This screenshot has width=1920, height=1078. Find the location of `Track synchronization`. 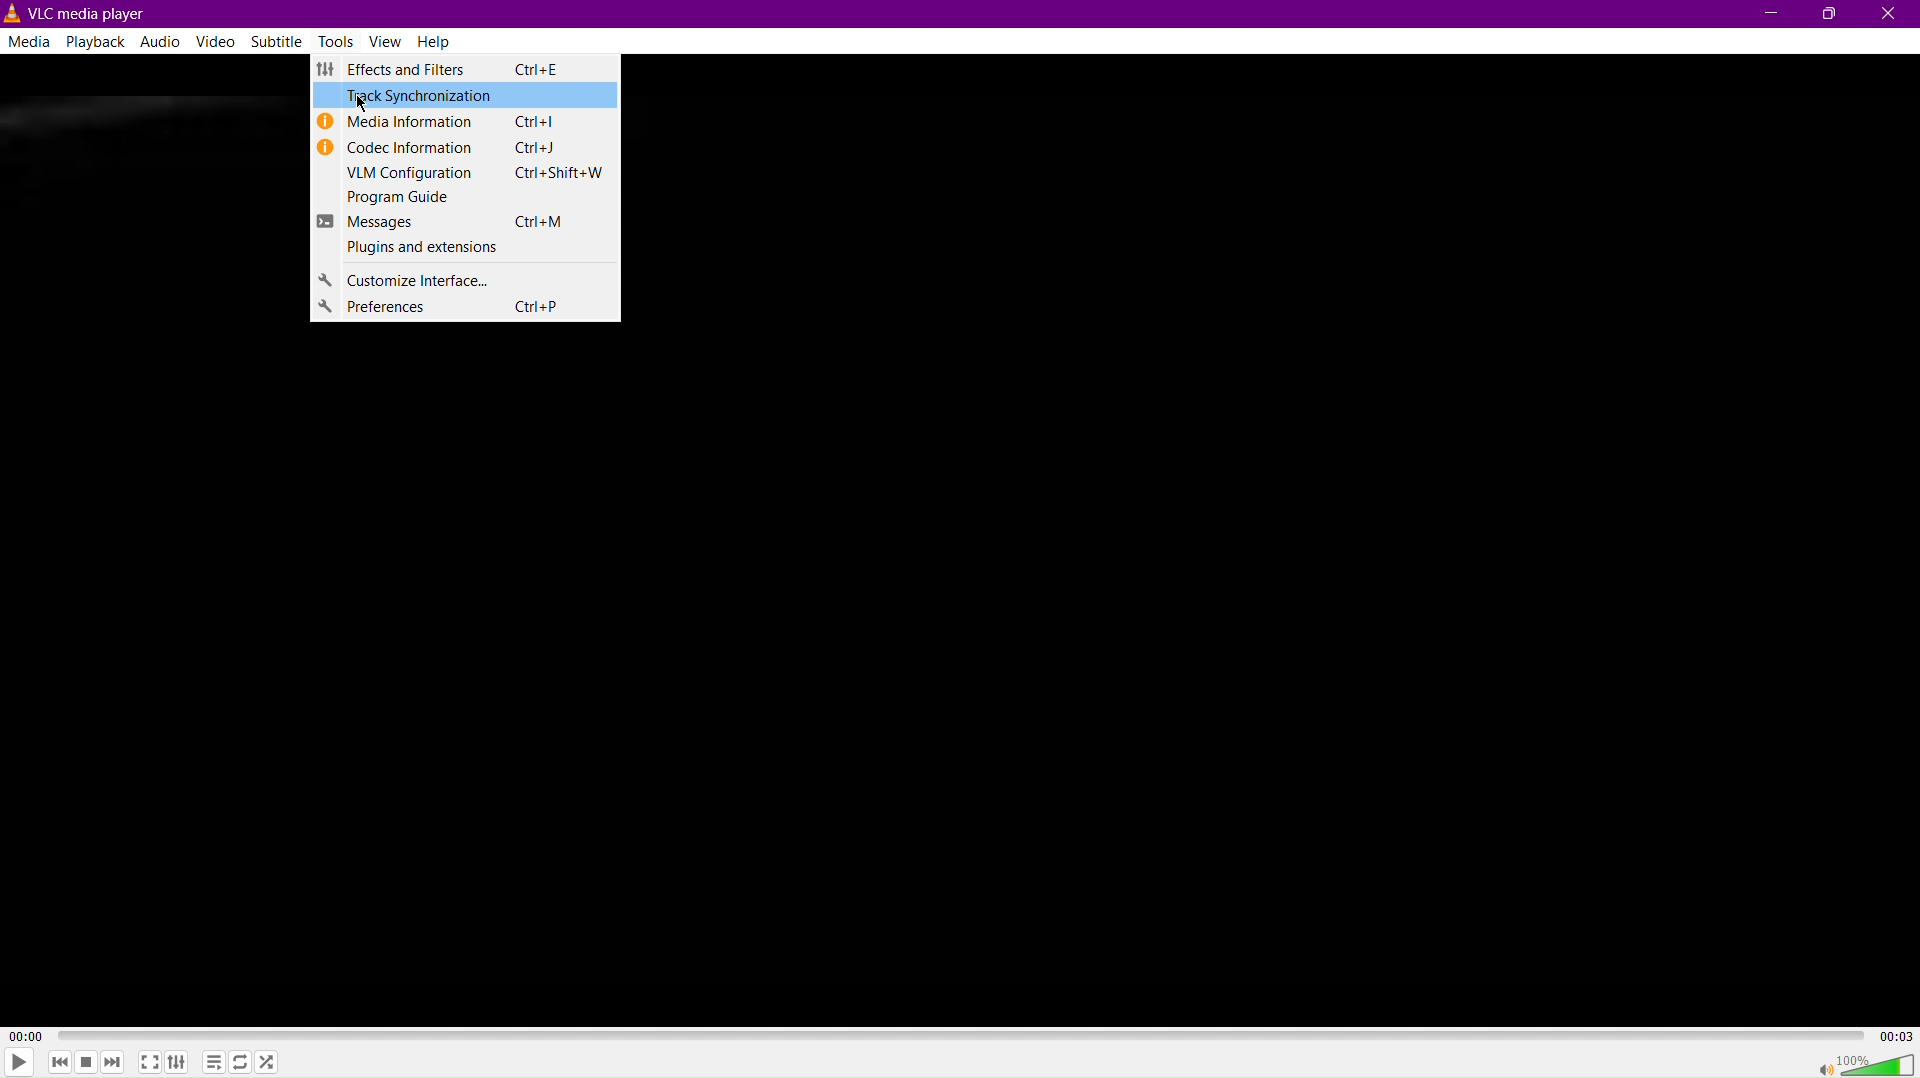

Track synchronization is located at coordinates (470, 100).